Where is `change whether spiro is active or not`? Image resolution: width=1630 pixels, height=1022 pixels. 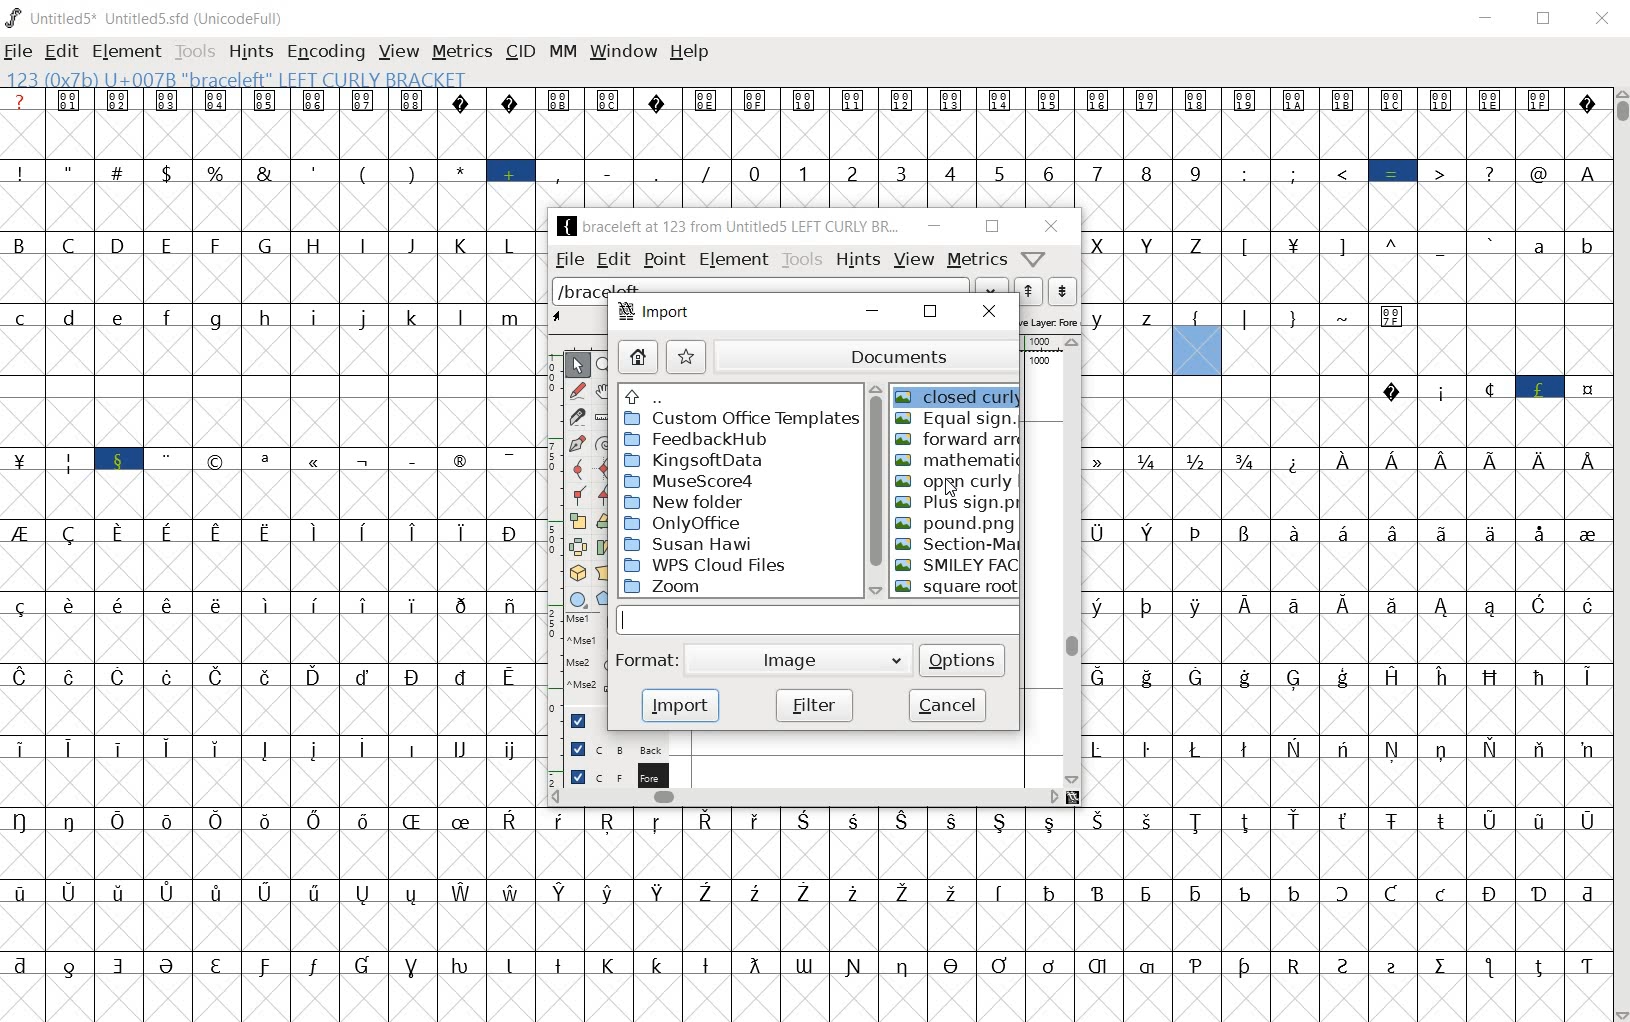 change whether spiro is active or not is located at coordinates (605, 442).